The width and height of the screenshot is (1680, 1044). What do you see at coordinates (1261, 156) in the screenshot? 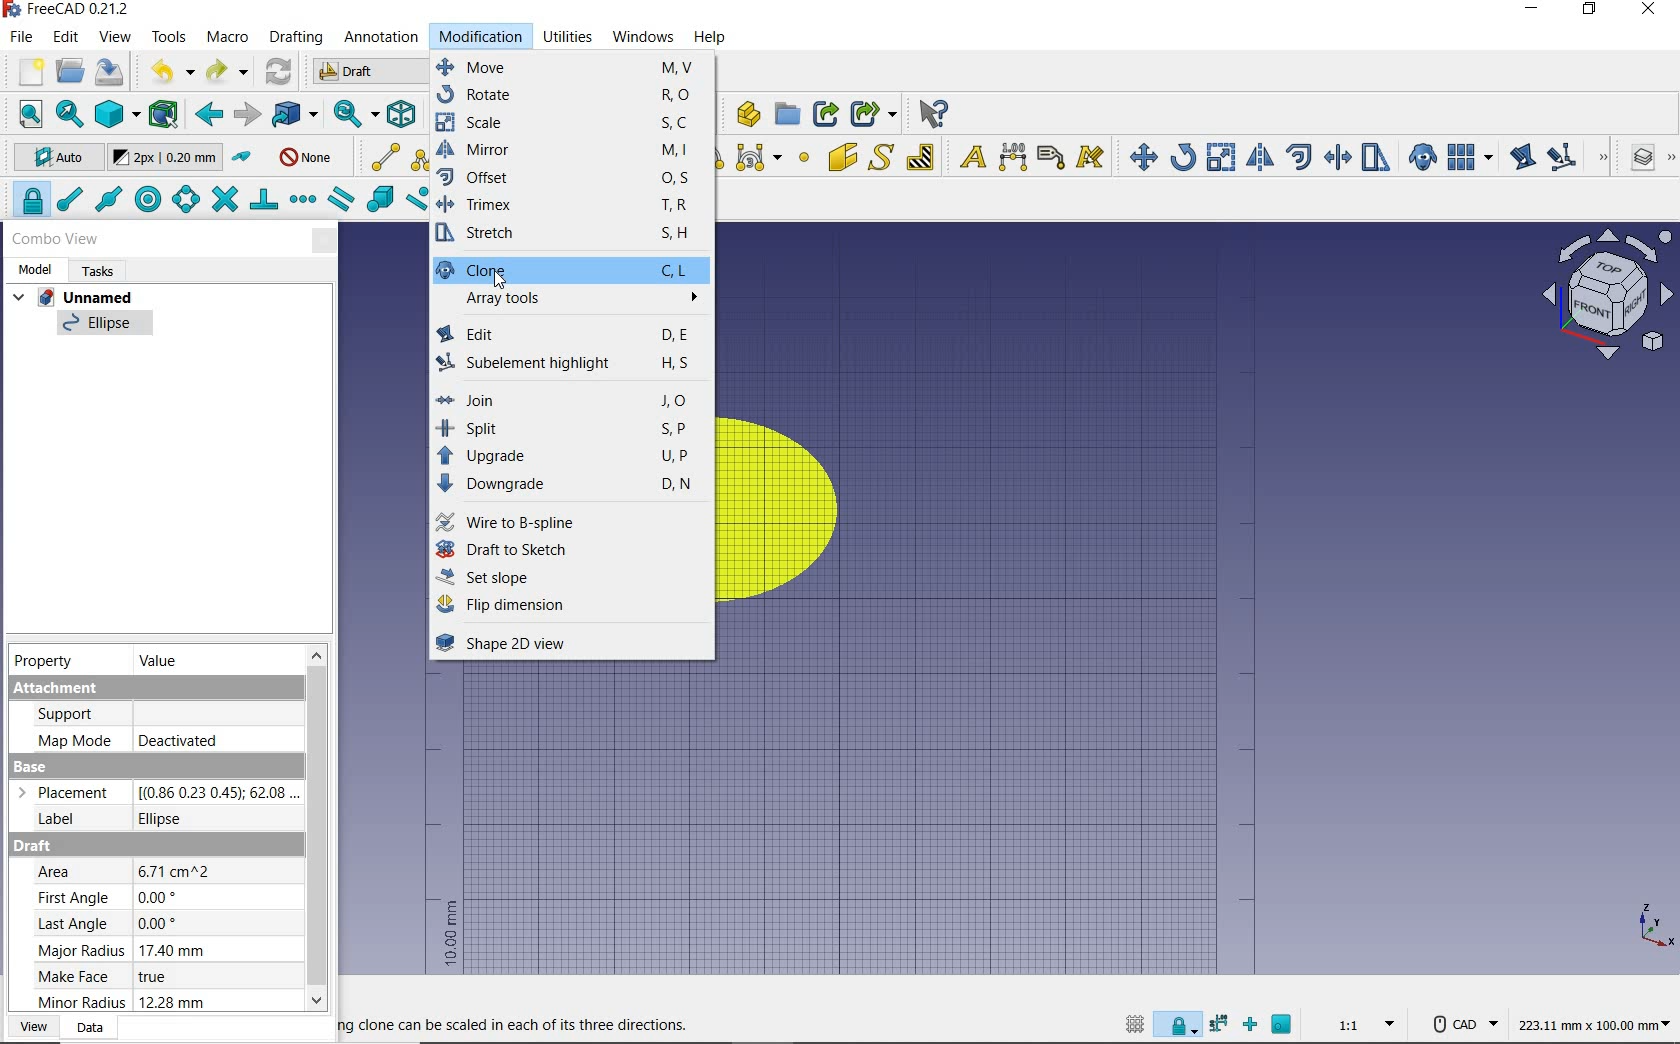
I see `mirror` at bounding box center [1261, 156].